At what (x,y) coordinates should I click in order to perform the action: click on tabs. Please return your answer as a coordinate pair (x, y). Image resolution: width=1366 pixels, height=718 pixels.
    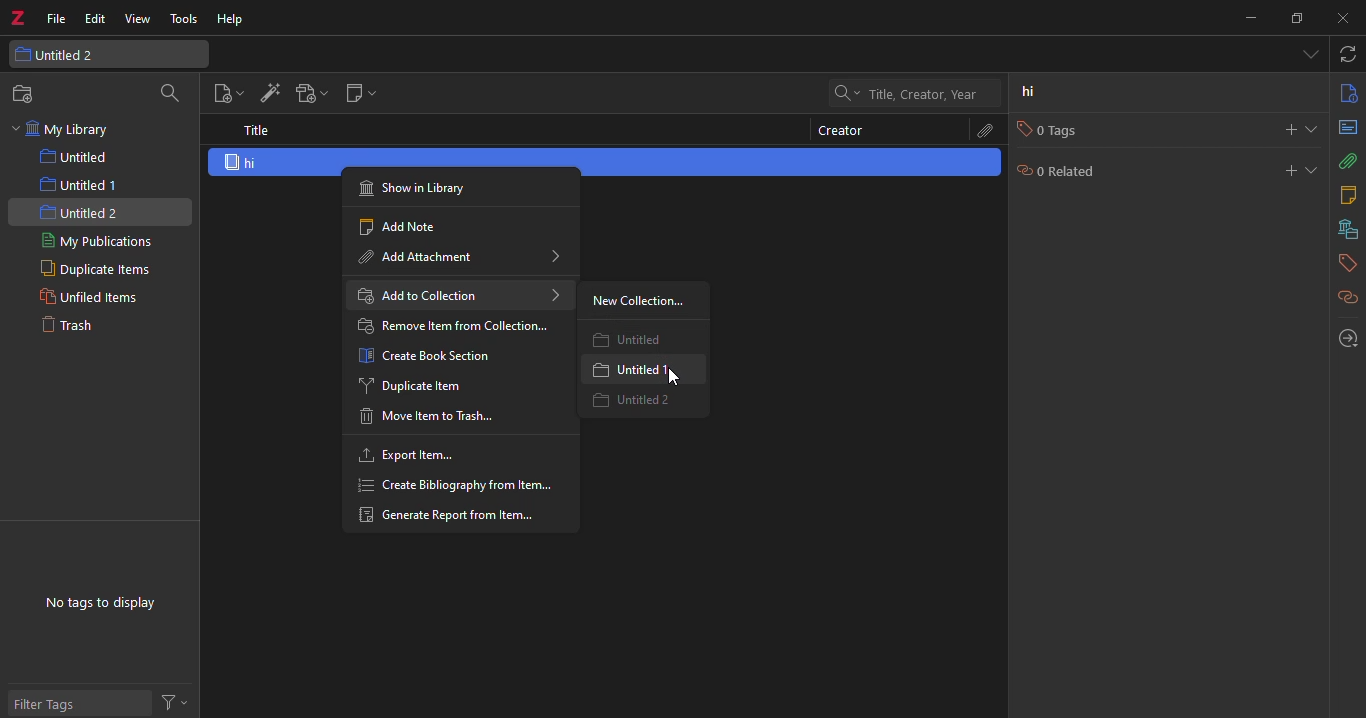
    Looking at the image, I should click on (1308, 54).